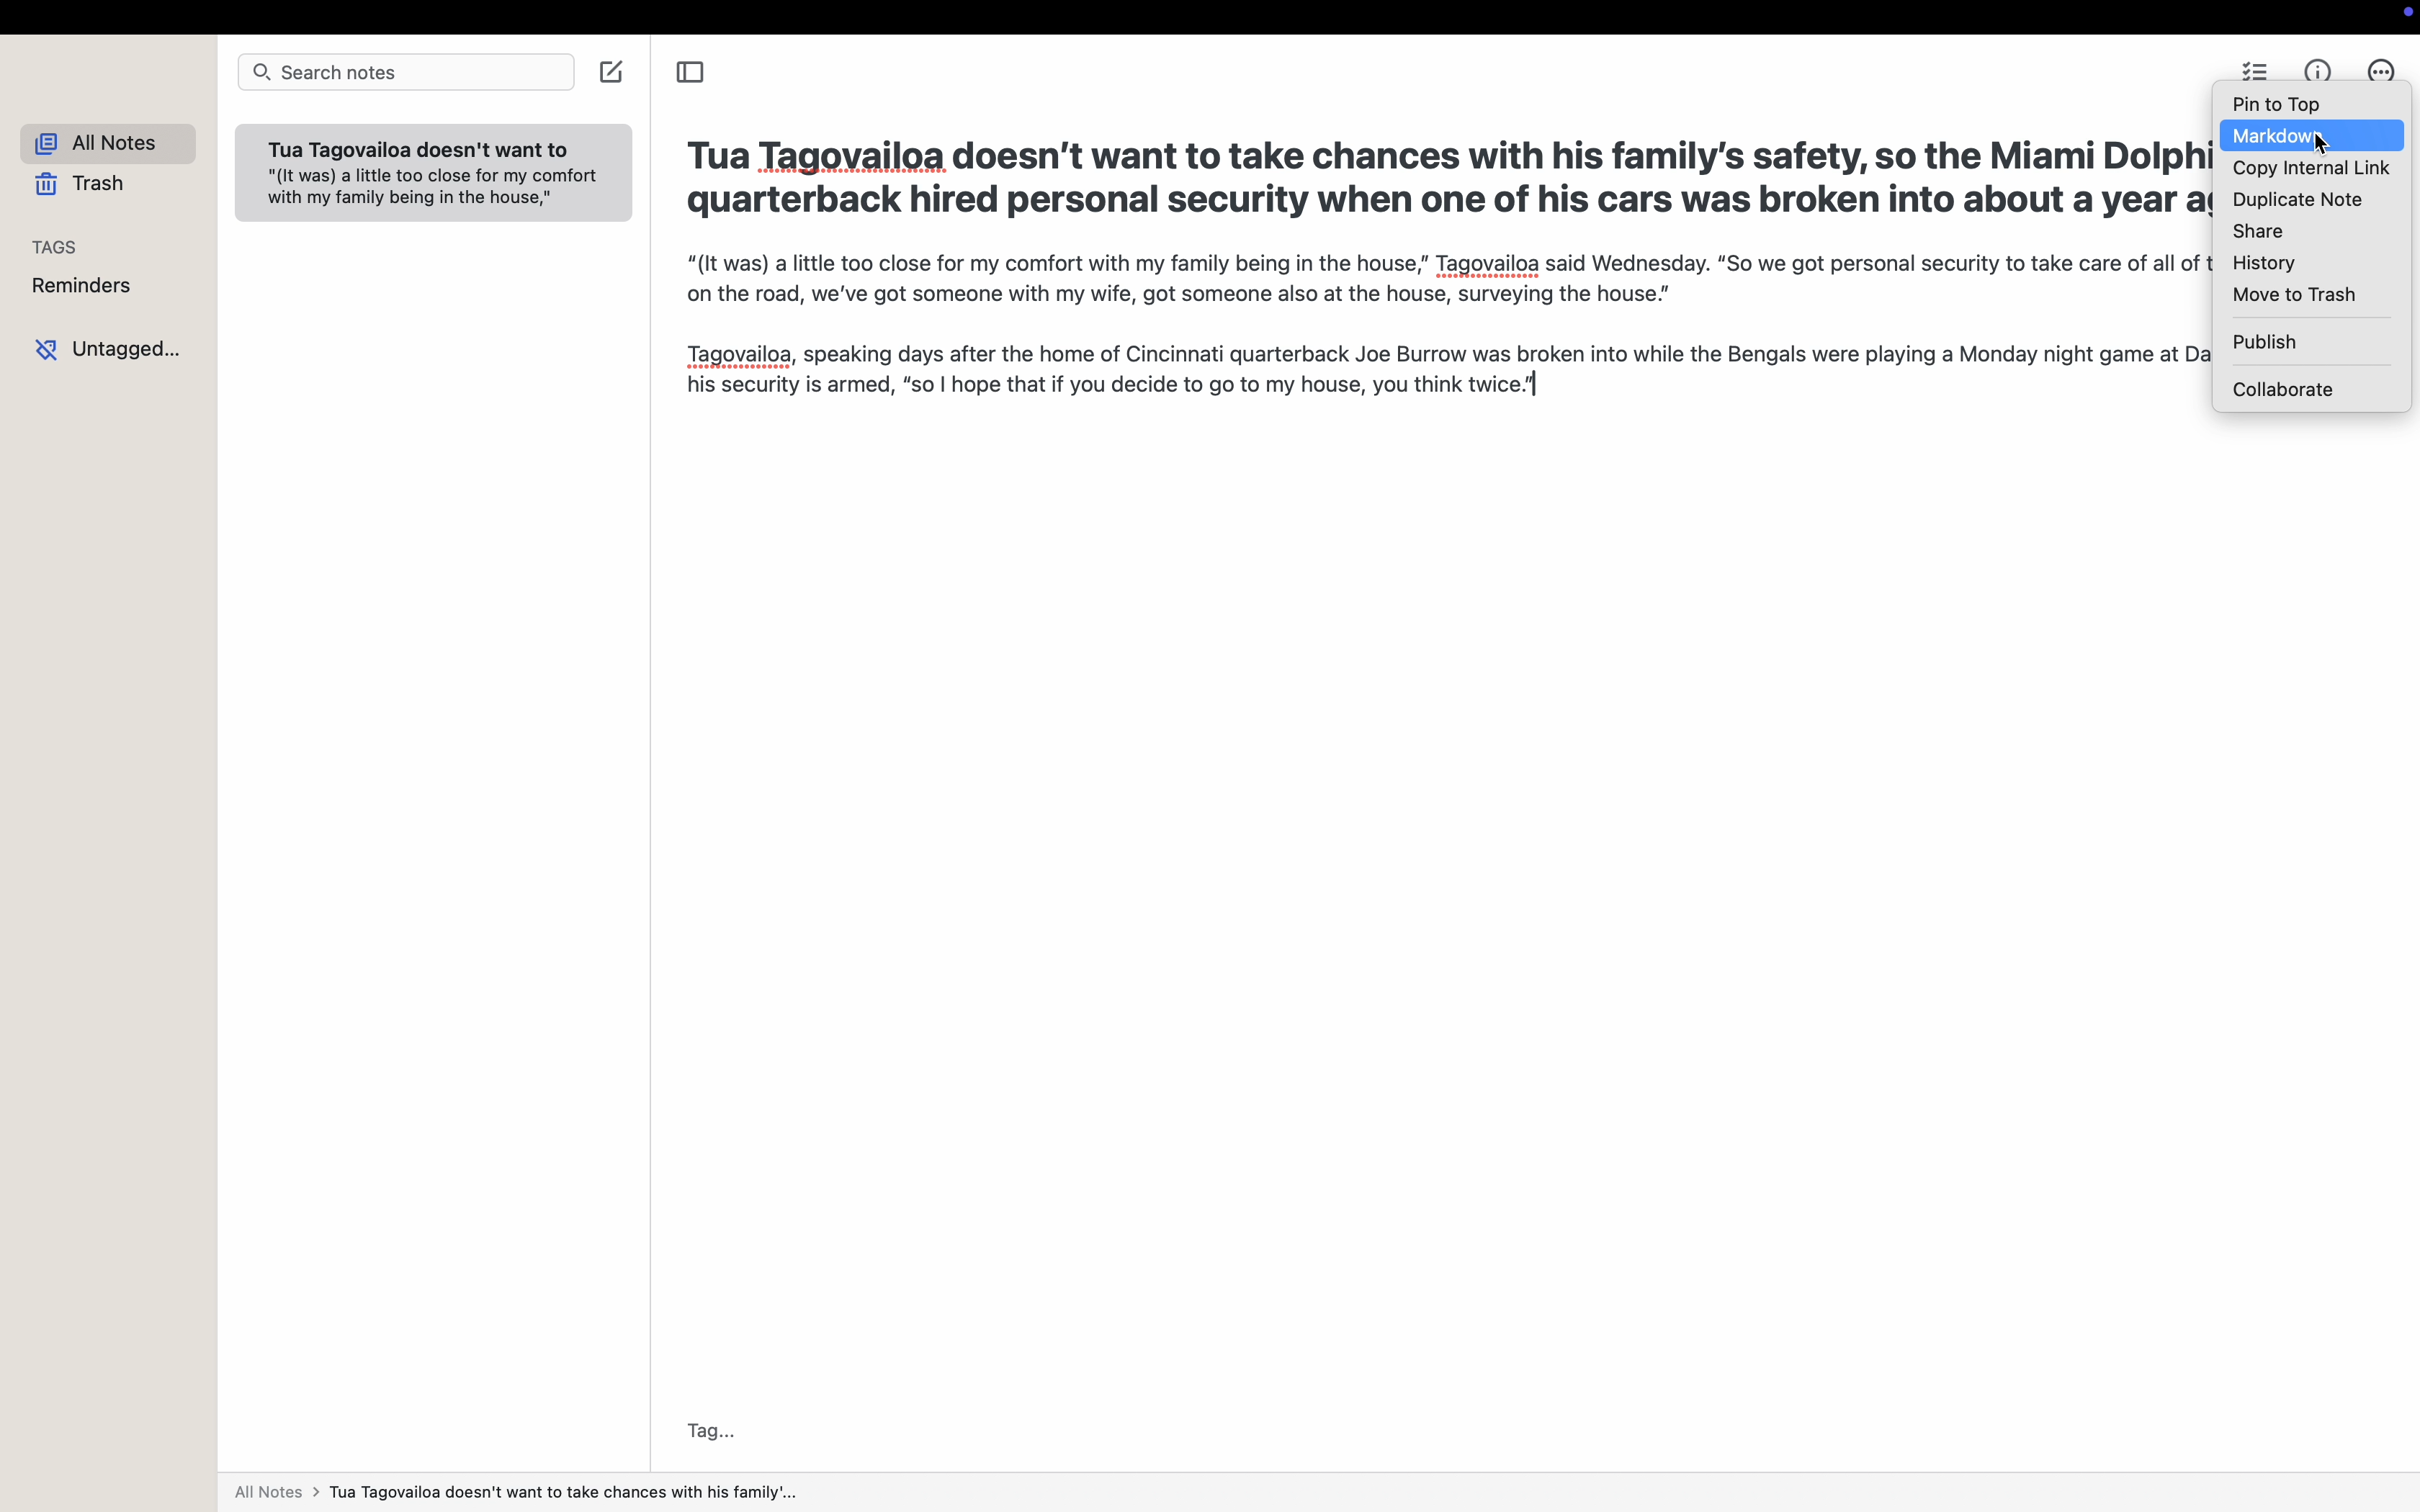 This screenshot has height=1512, width=2420. I want to click on Tua Tagovailoa doesn’t want to take chances with his family’s safety, so the Miami Dolphins’ star
quarterback hired personal security when one of his cars was broken into about a year ago., so click(1444, 174).